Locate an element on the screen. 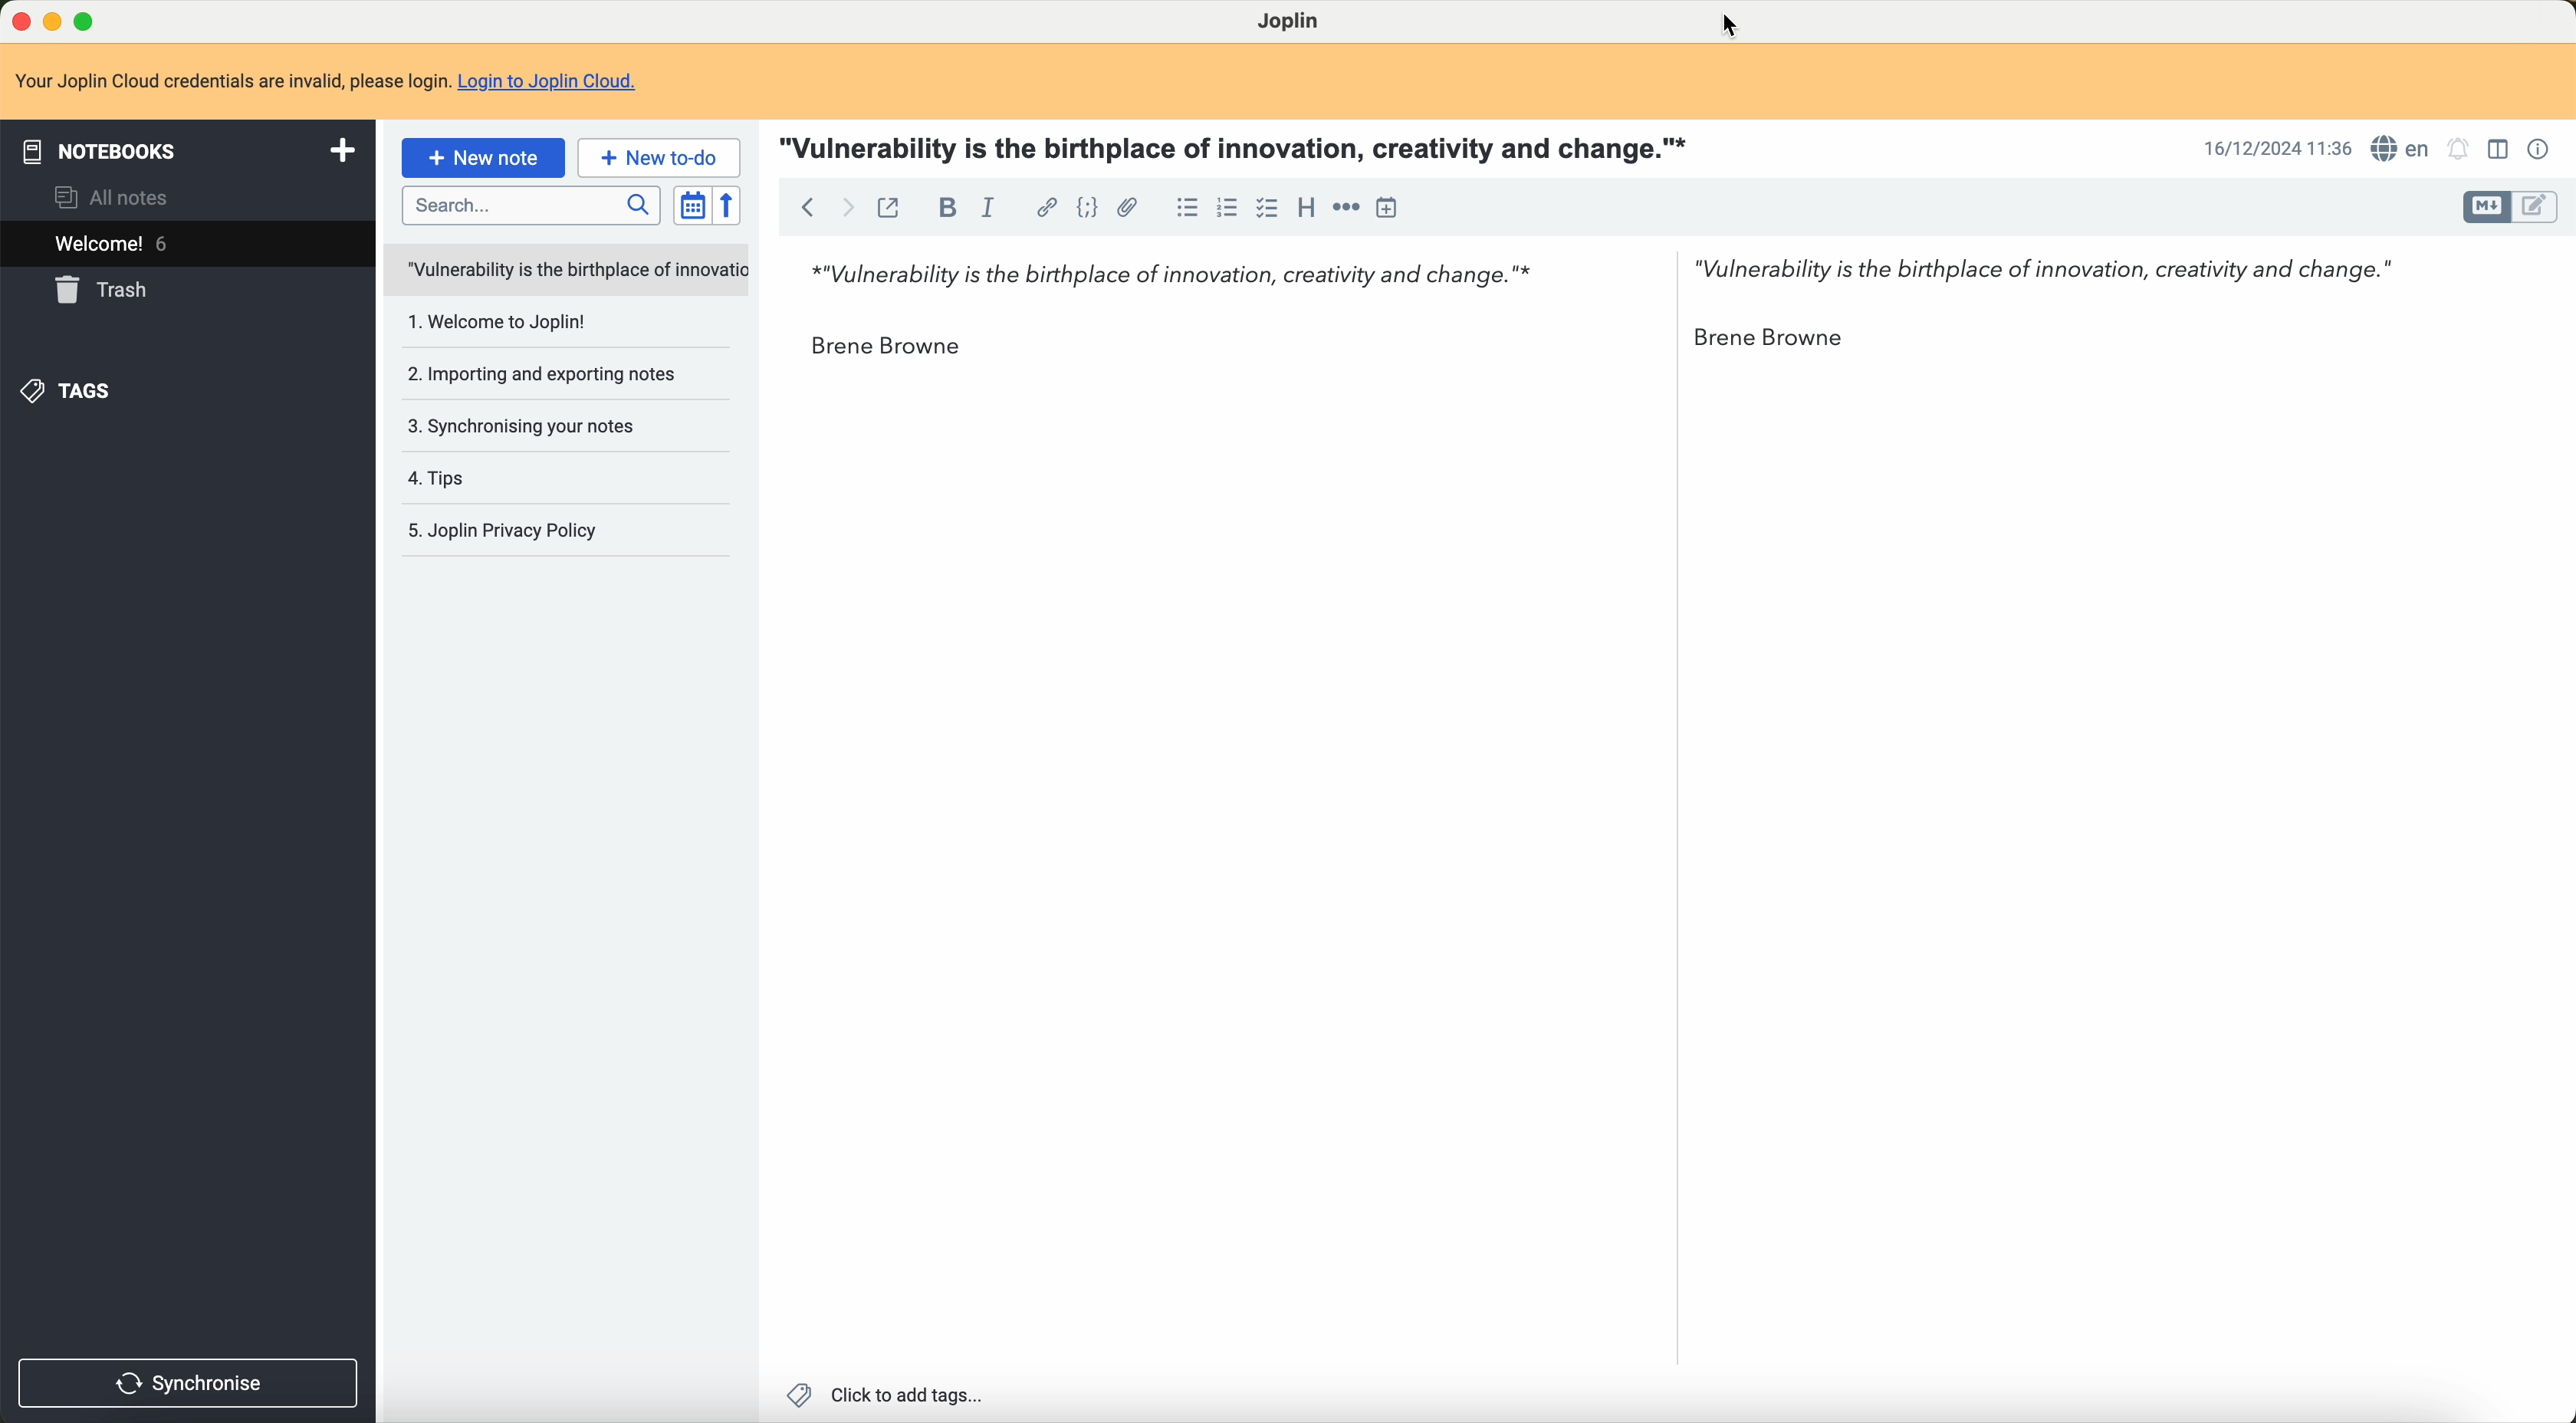 This screenshot has height=1423, width=2576. hyperlink is located at coordinates (1040, 207).